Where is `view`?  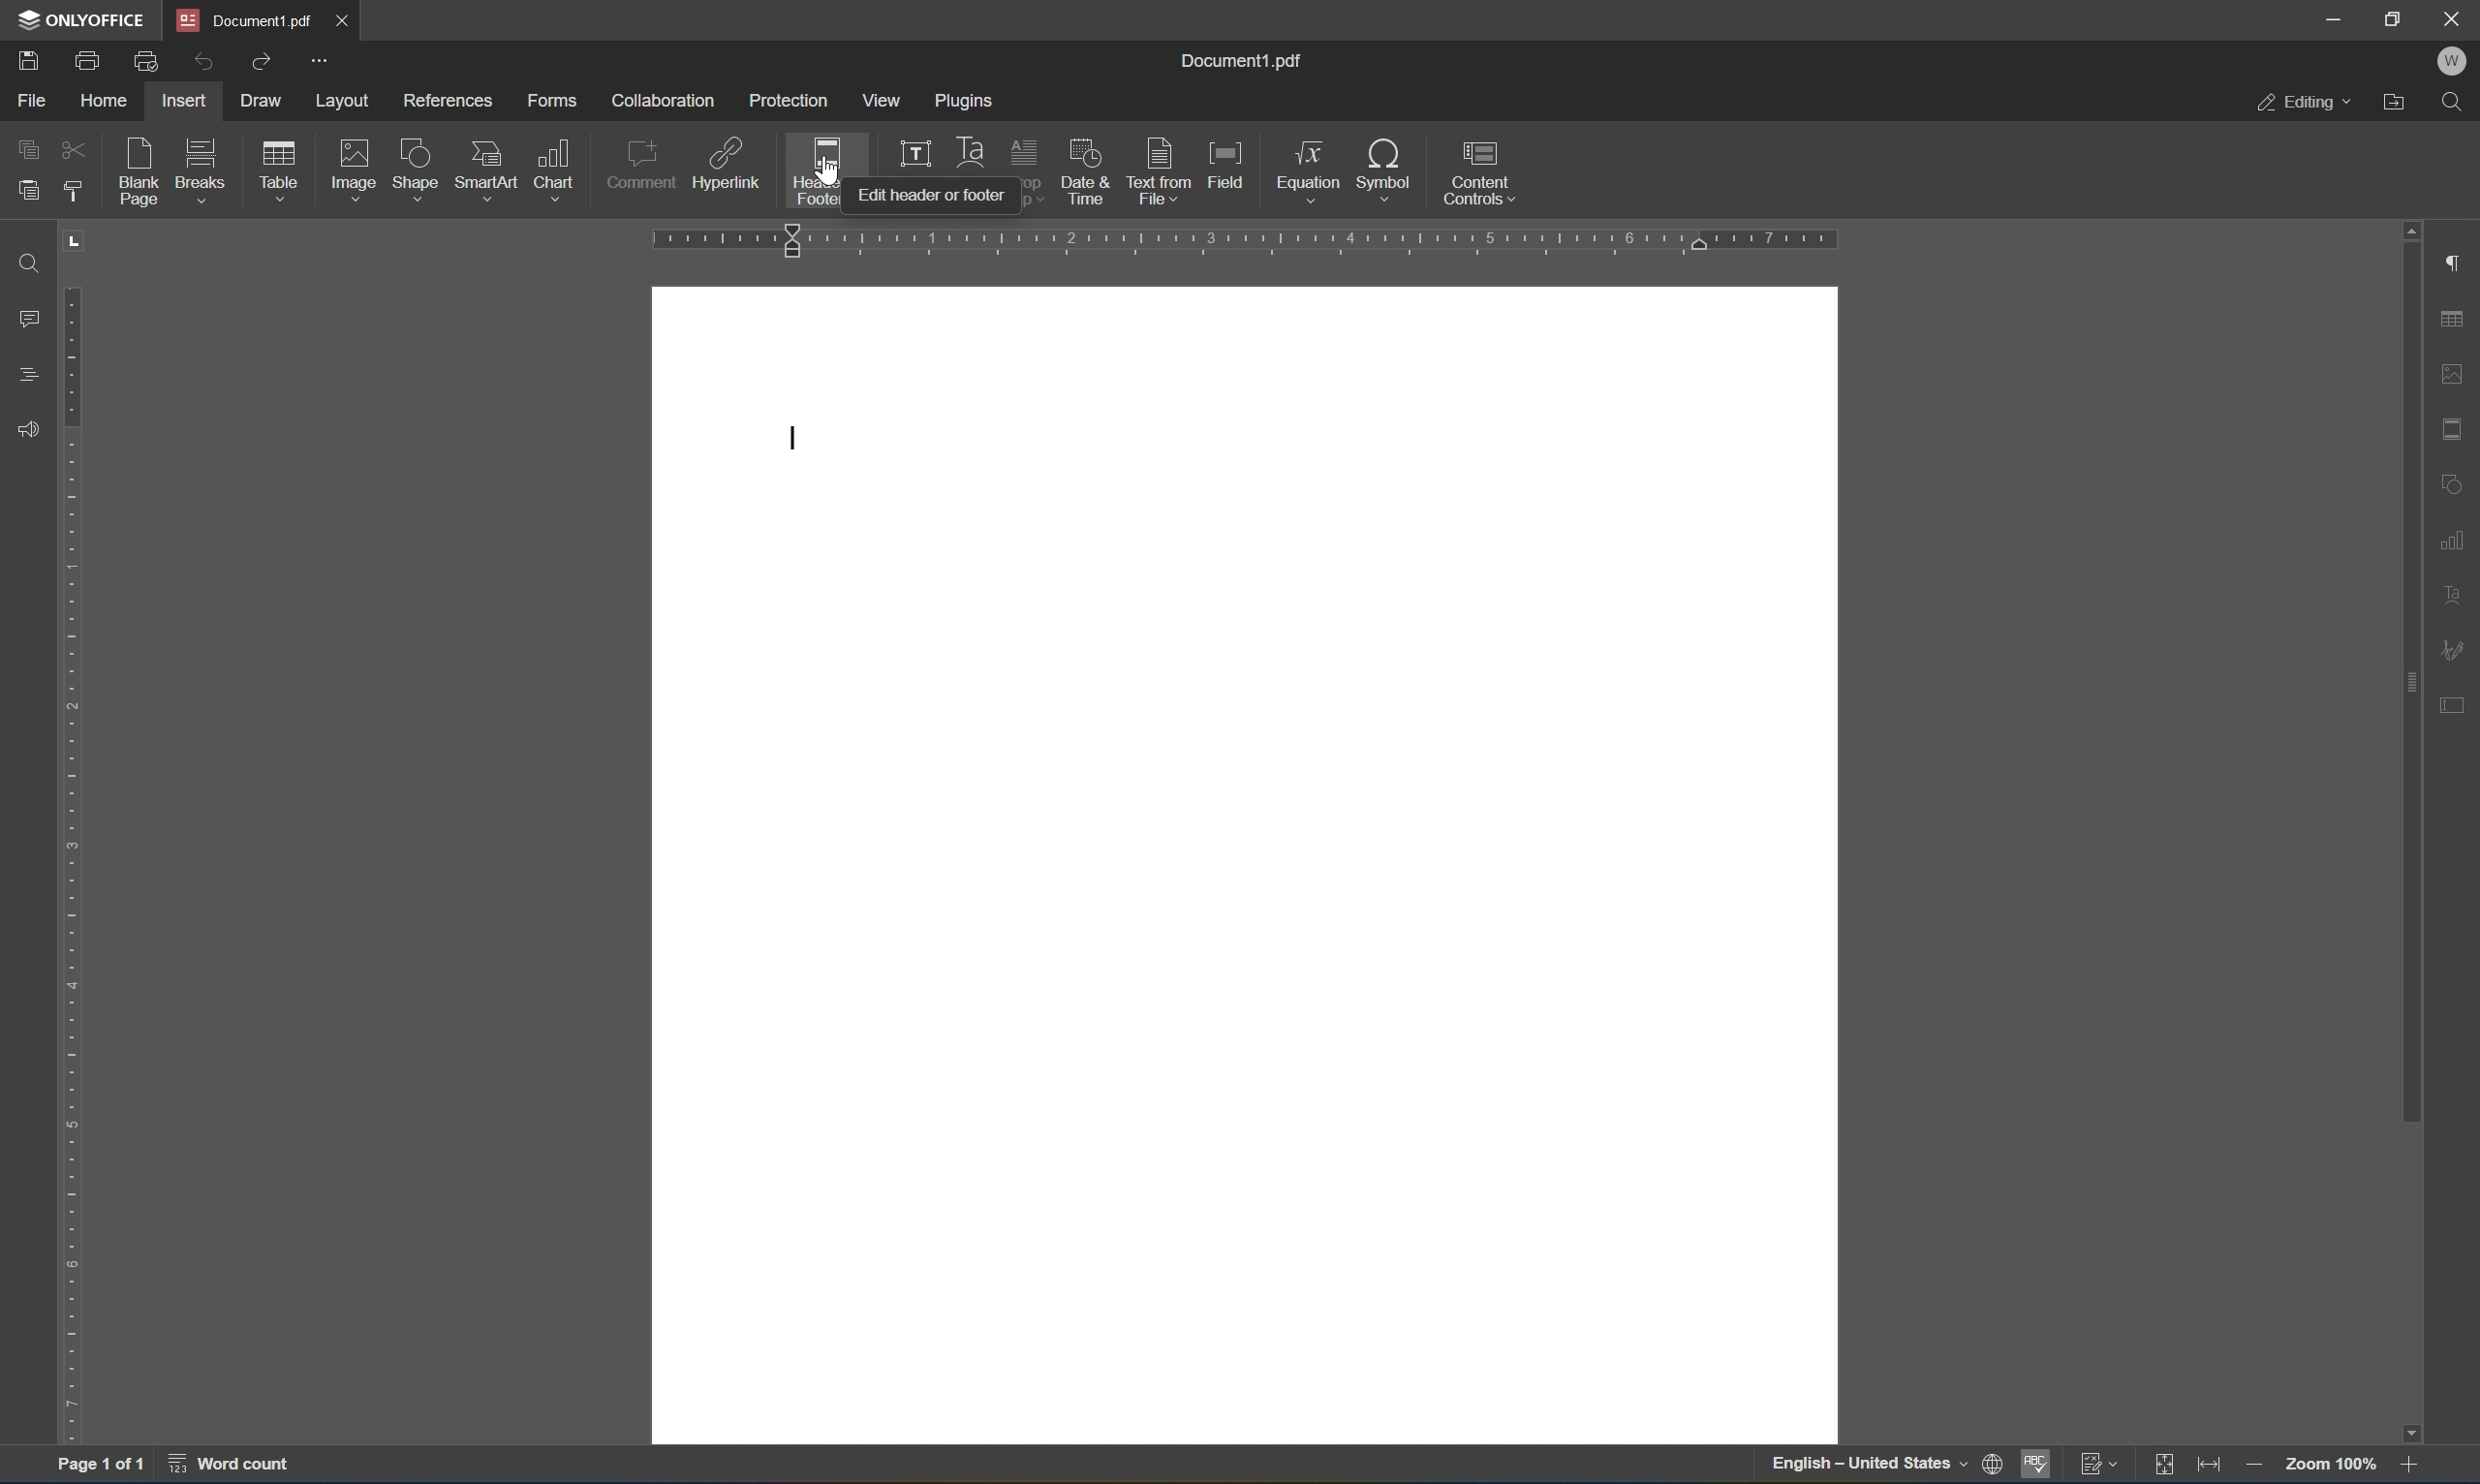 view is located at coordinates (877, 101).